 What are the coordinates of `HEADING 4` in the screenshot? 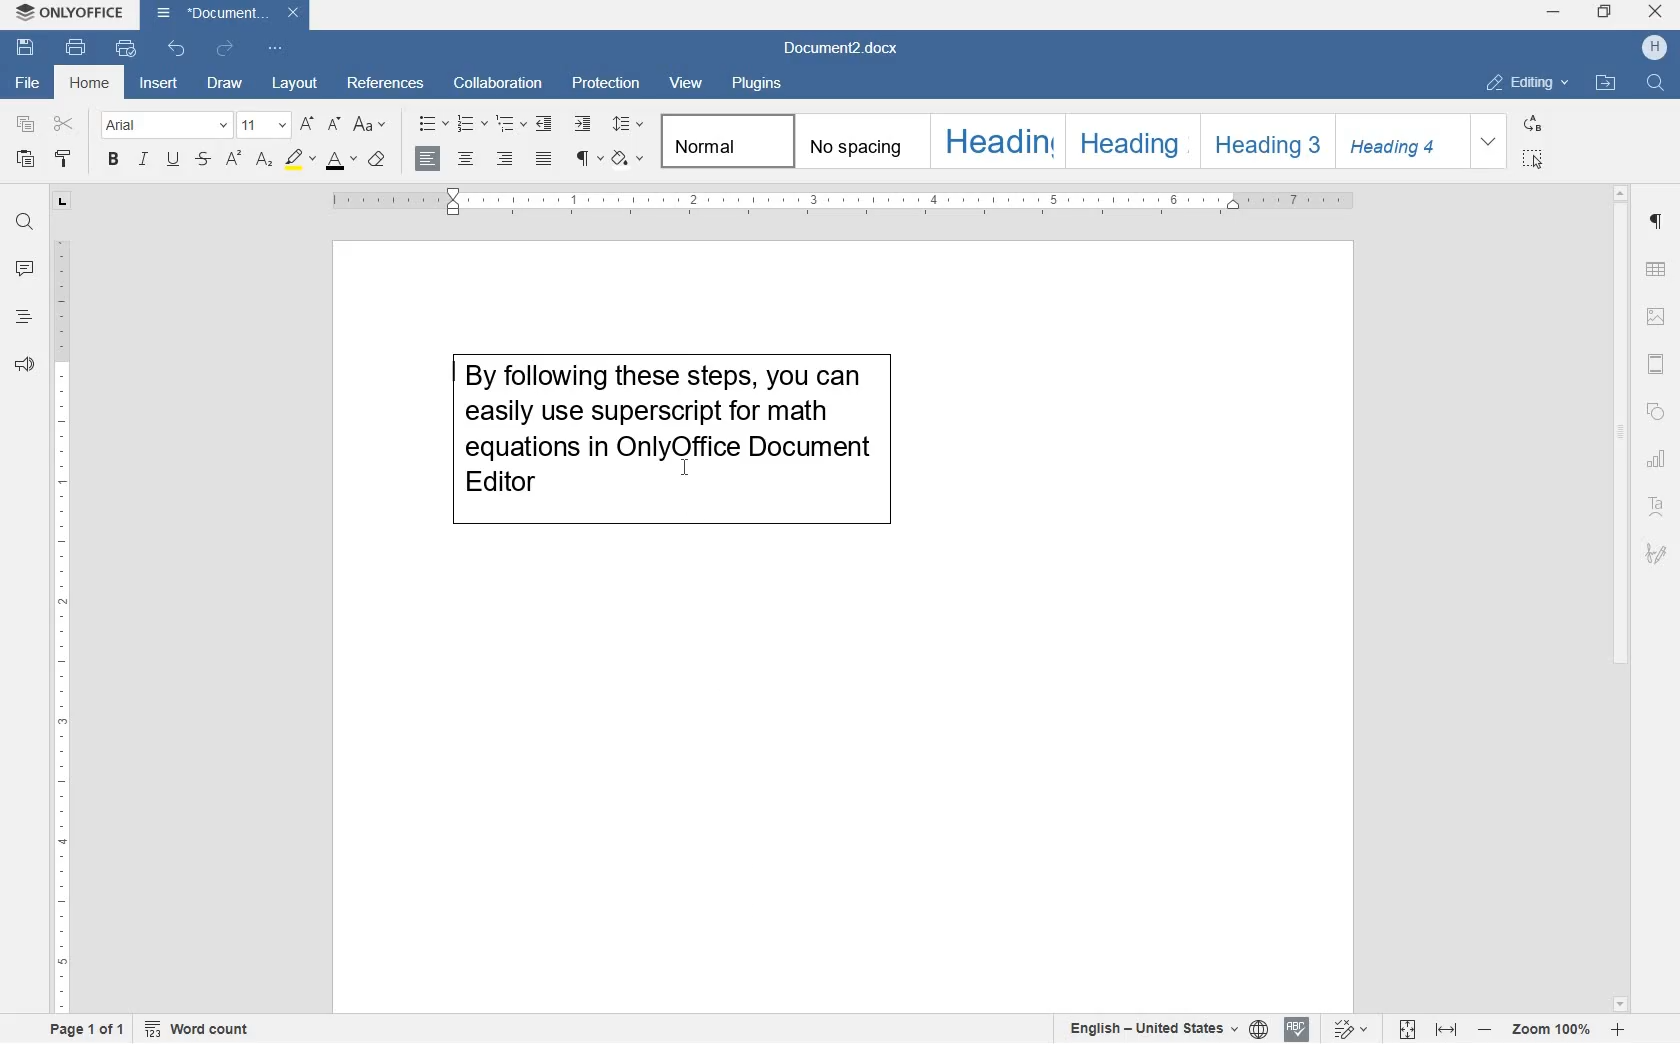 It's located at (1396, 142).